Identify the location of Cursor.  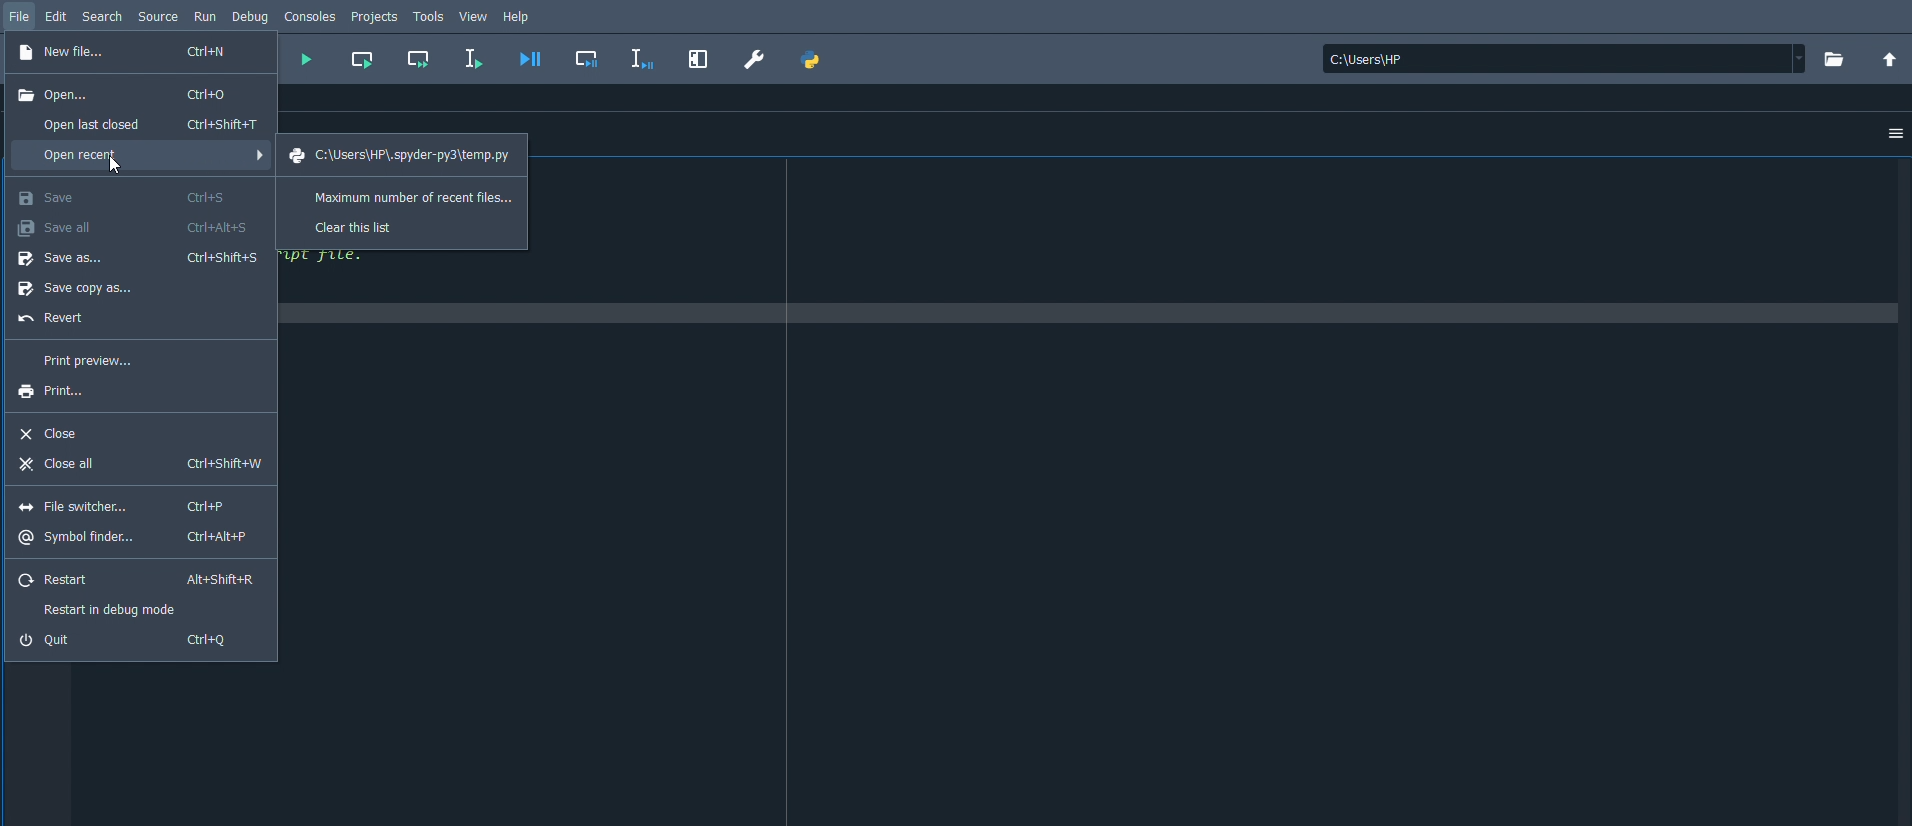
(118, 165).